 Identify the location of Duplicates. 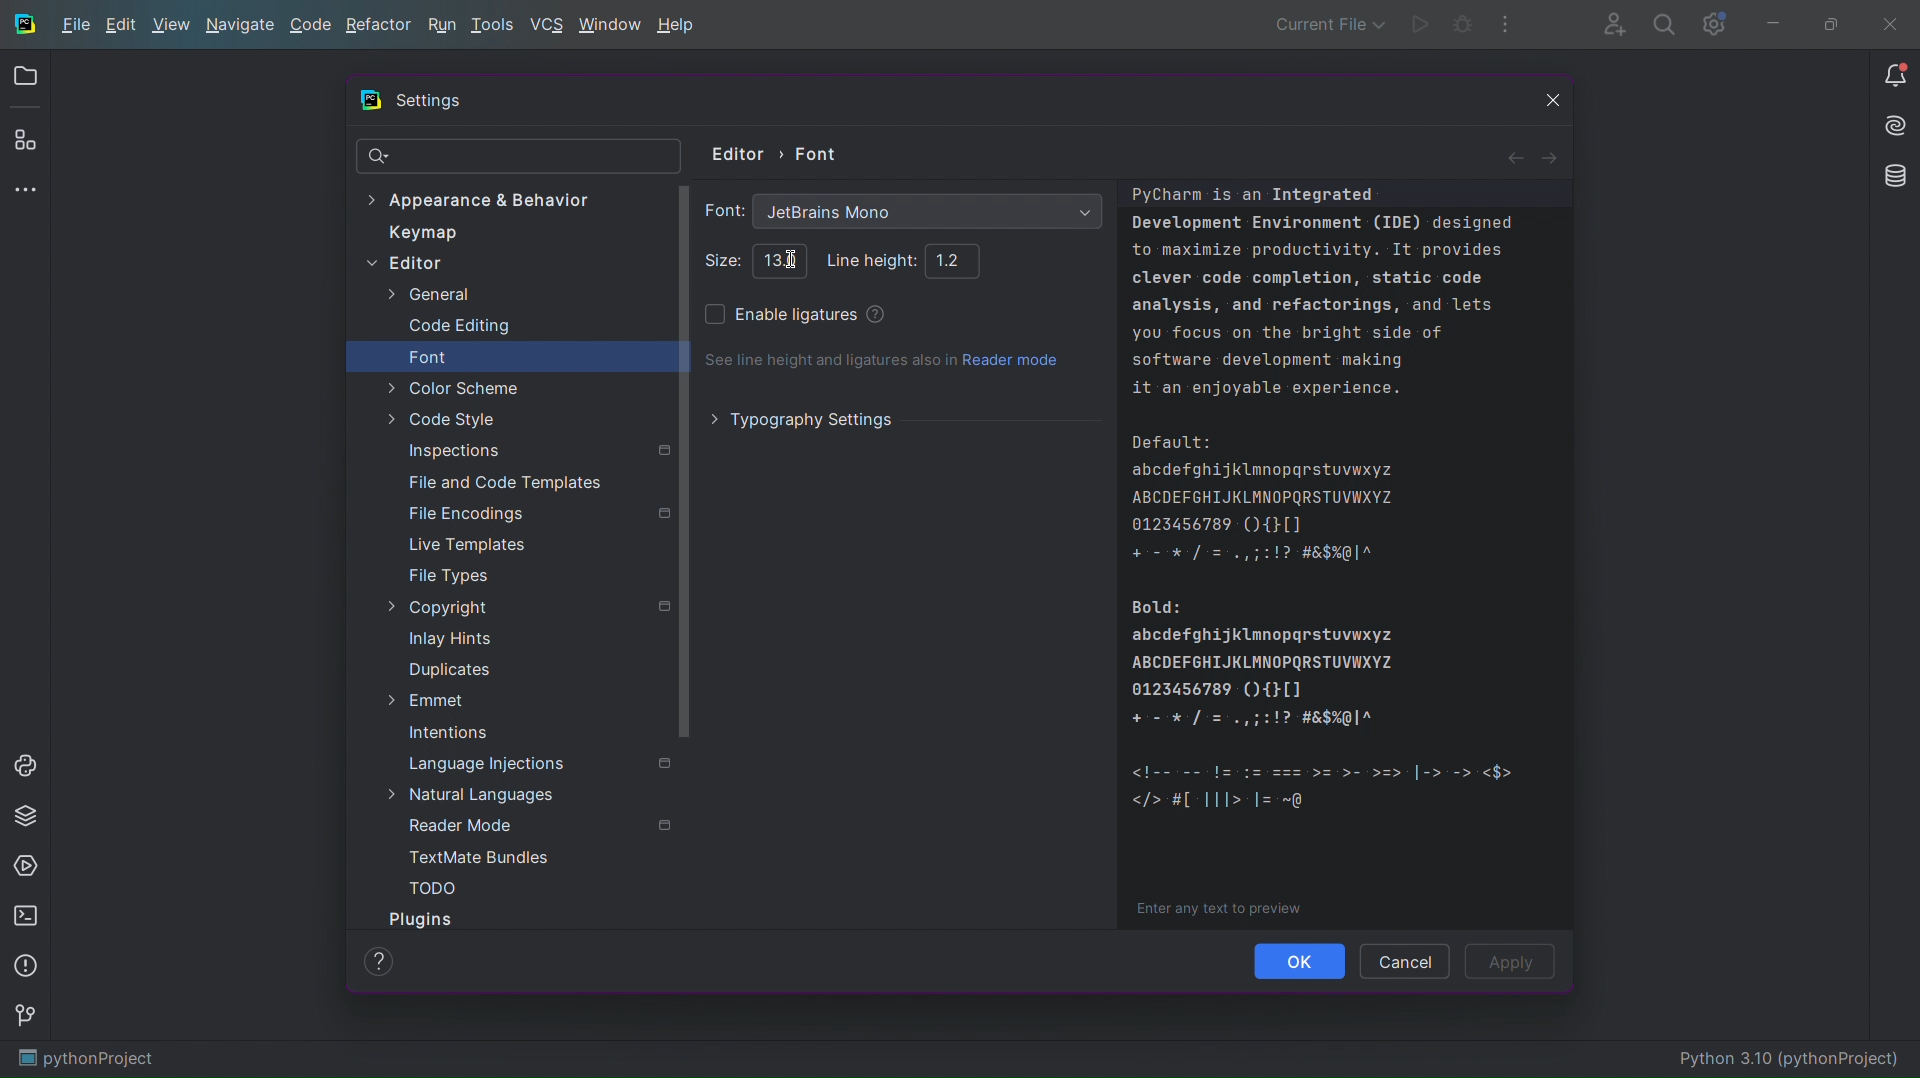
(446, 670).